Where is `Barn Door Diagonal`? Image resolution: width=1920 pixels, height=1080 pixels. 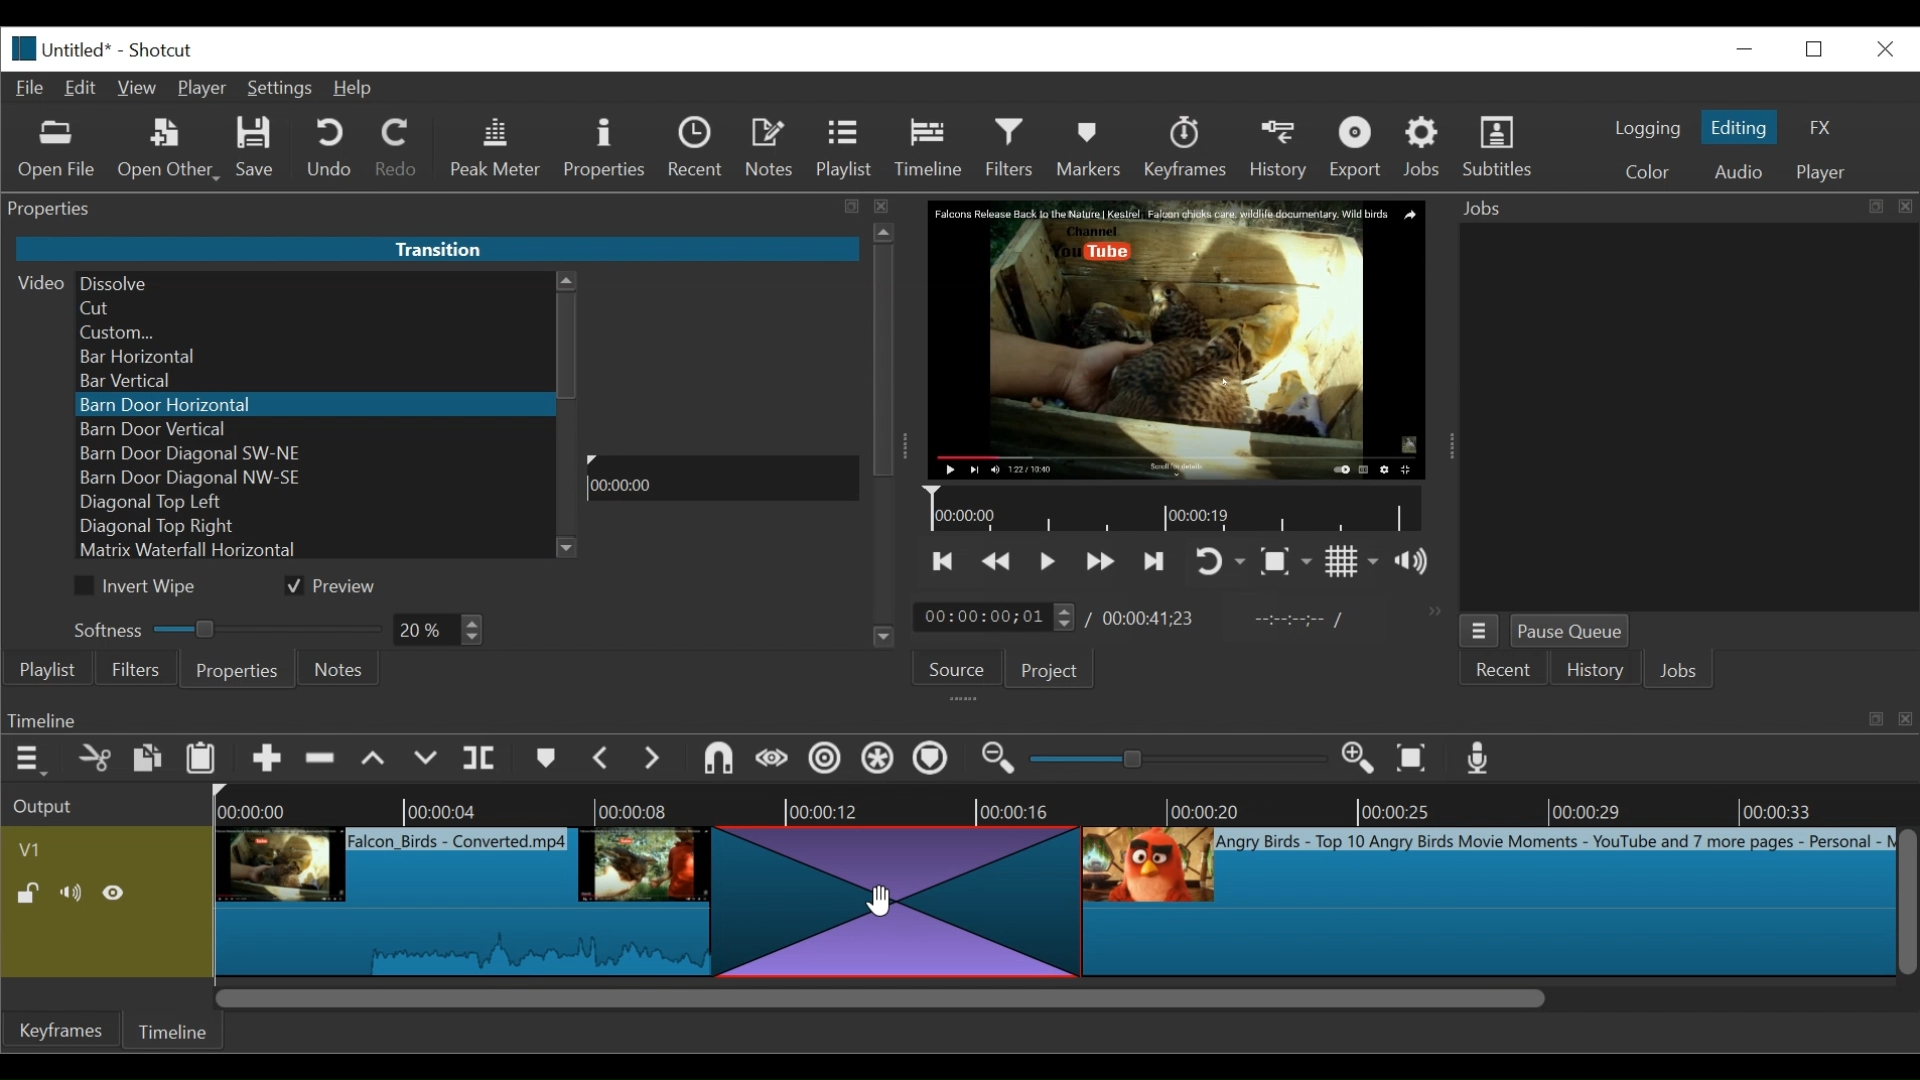 Barn Door Diagonal is located at coordinates (314, 454).